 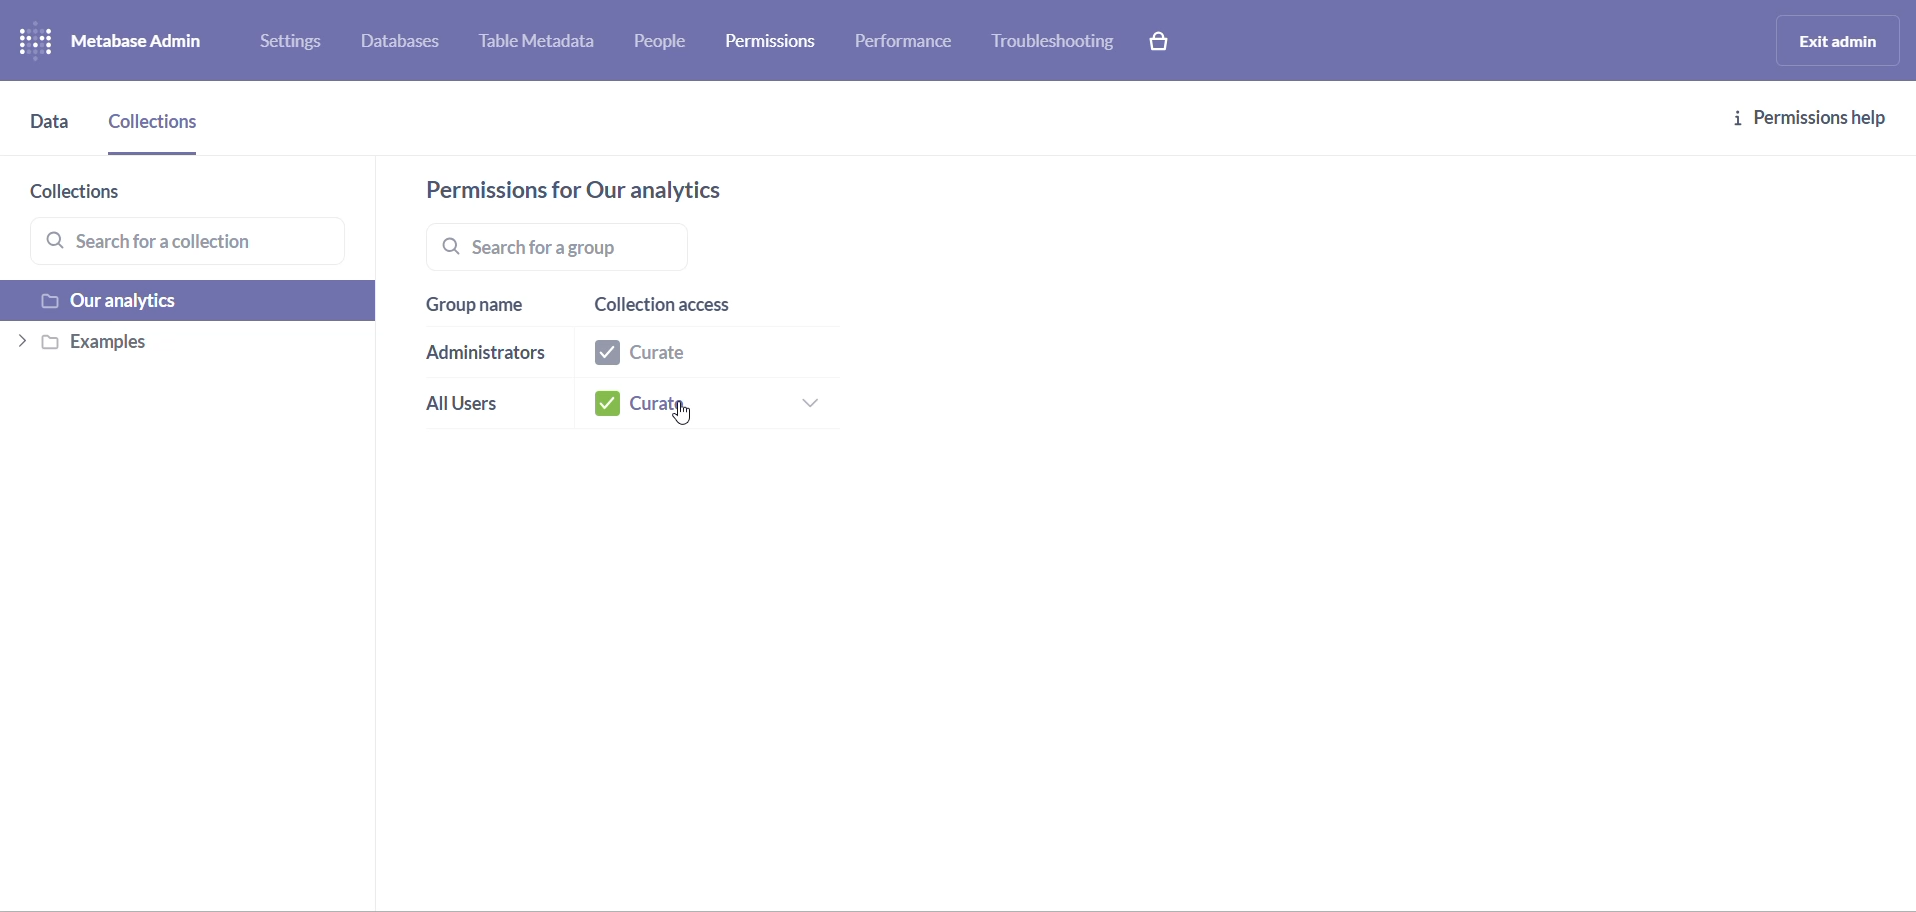 What do you see at coordinates (158, 130) in the screenshot?
I see `colletions` at bounding box center [158, 130].